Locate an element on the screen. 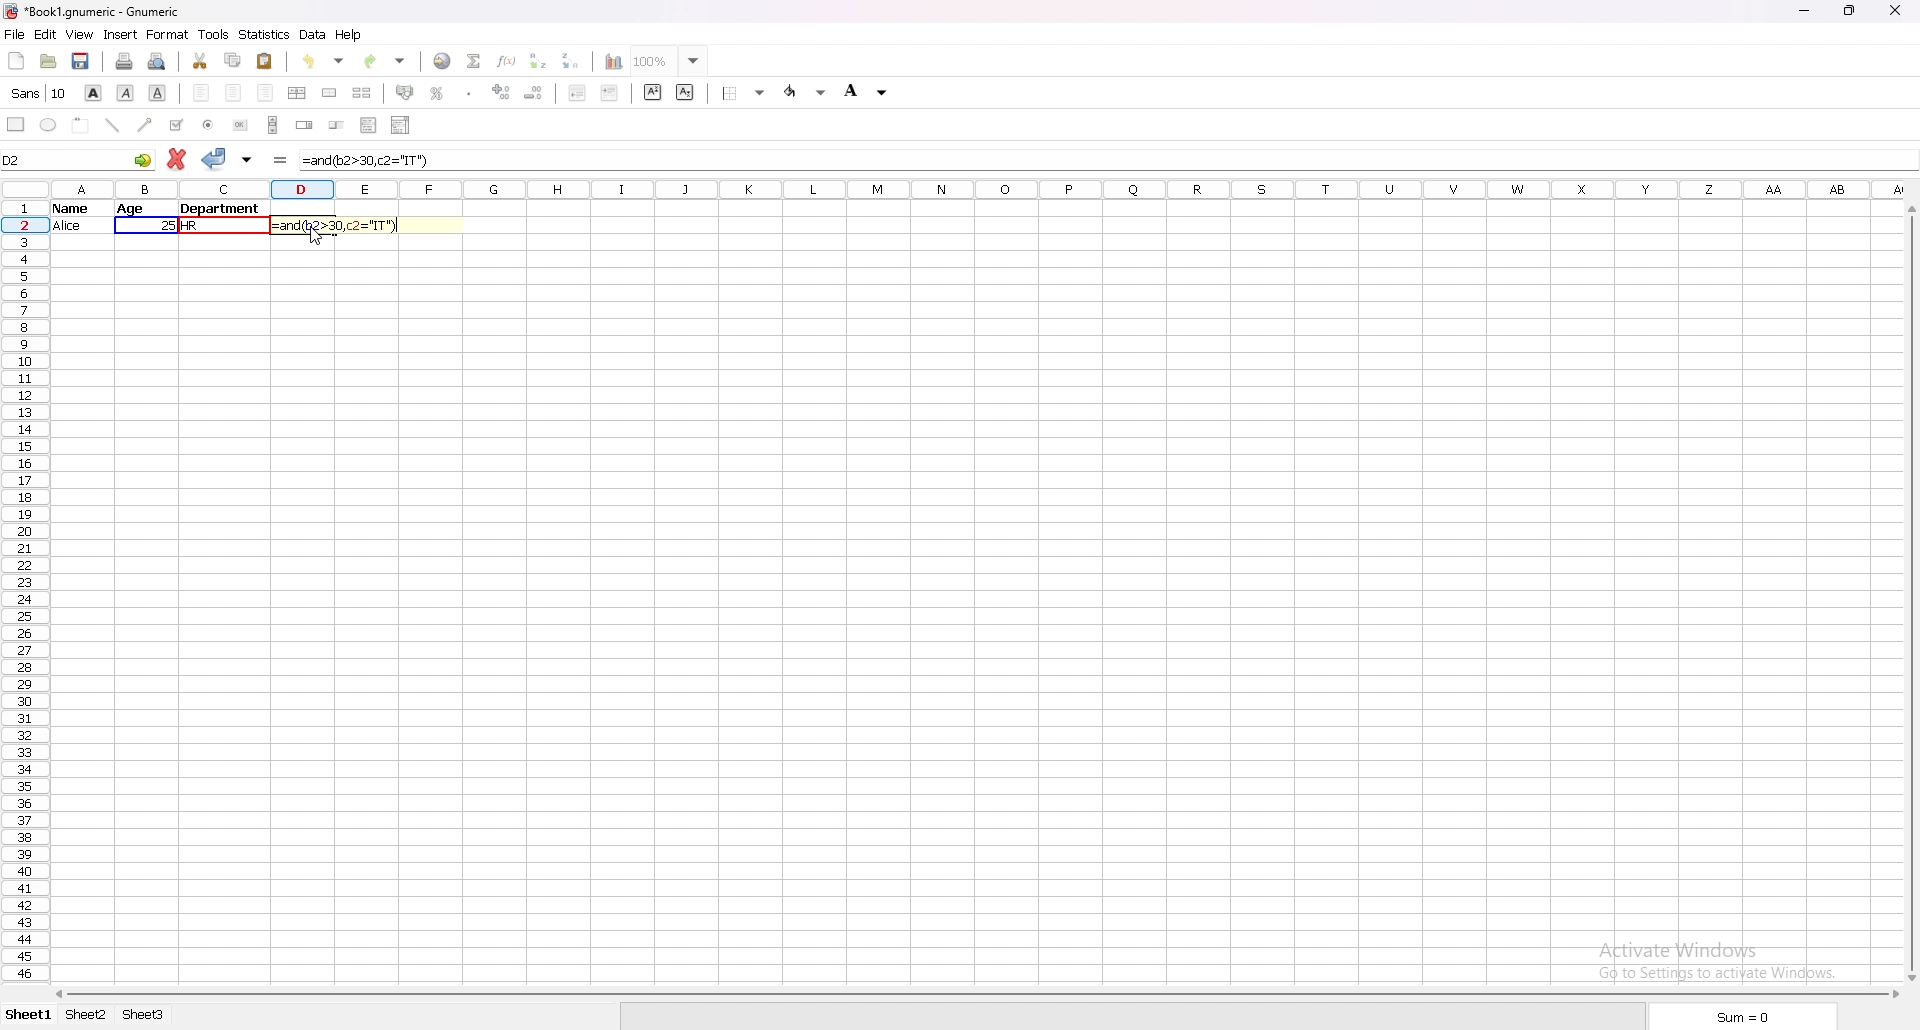 This screenshot has width=1920, height=1030. thousands separator is located at coordinates (470, 92).